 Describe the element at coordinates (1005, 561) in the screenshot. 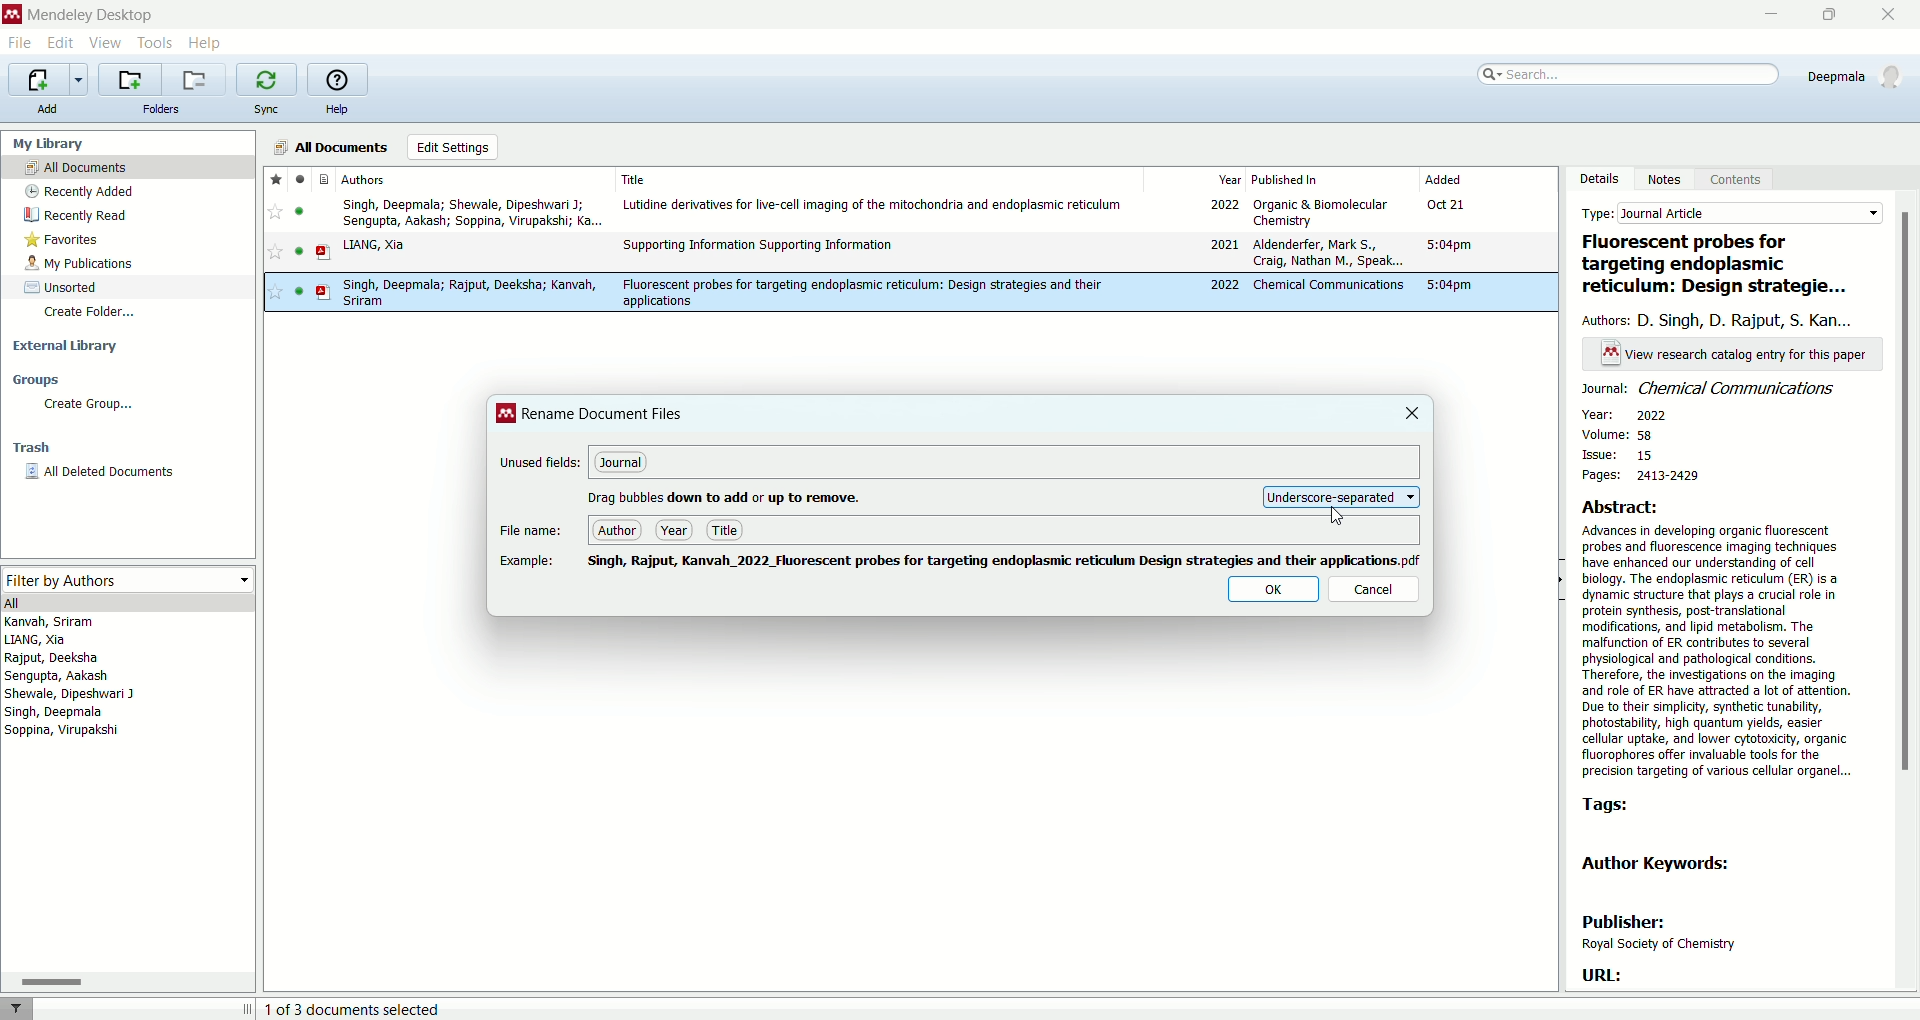

I see `PDF name` at that location.